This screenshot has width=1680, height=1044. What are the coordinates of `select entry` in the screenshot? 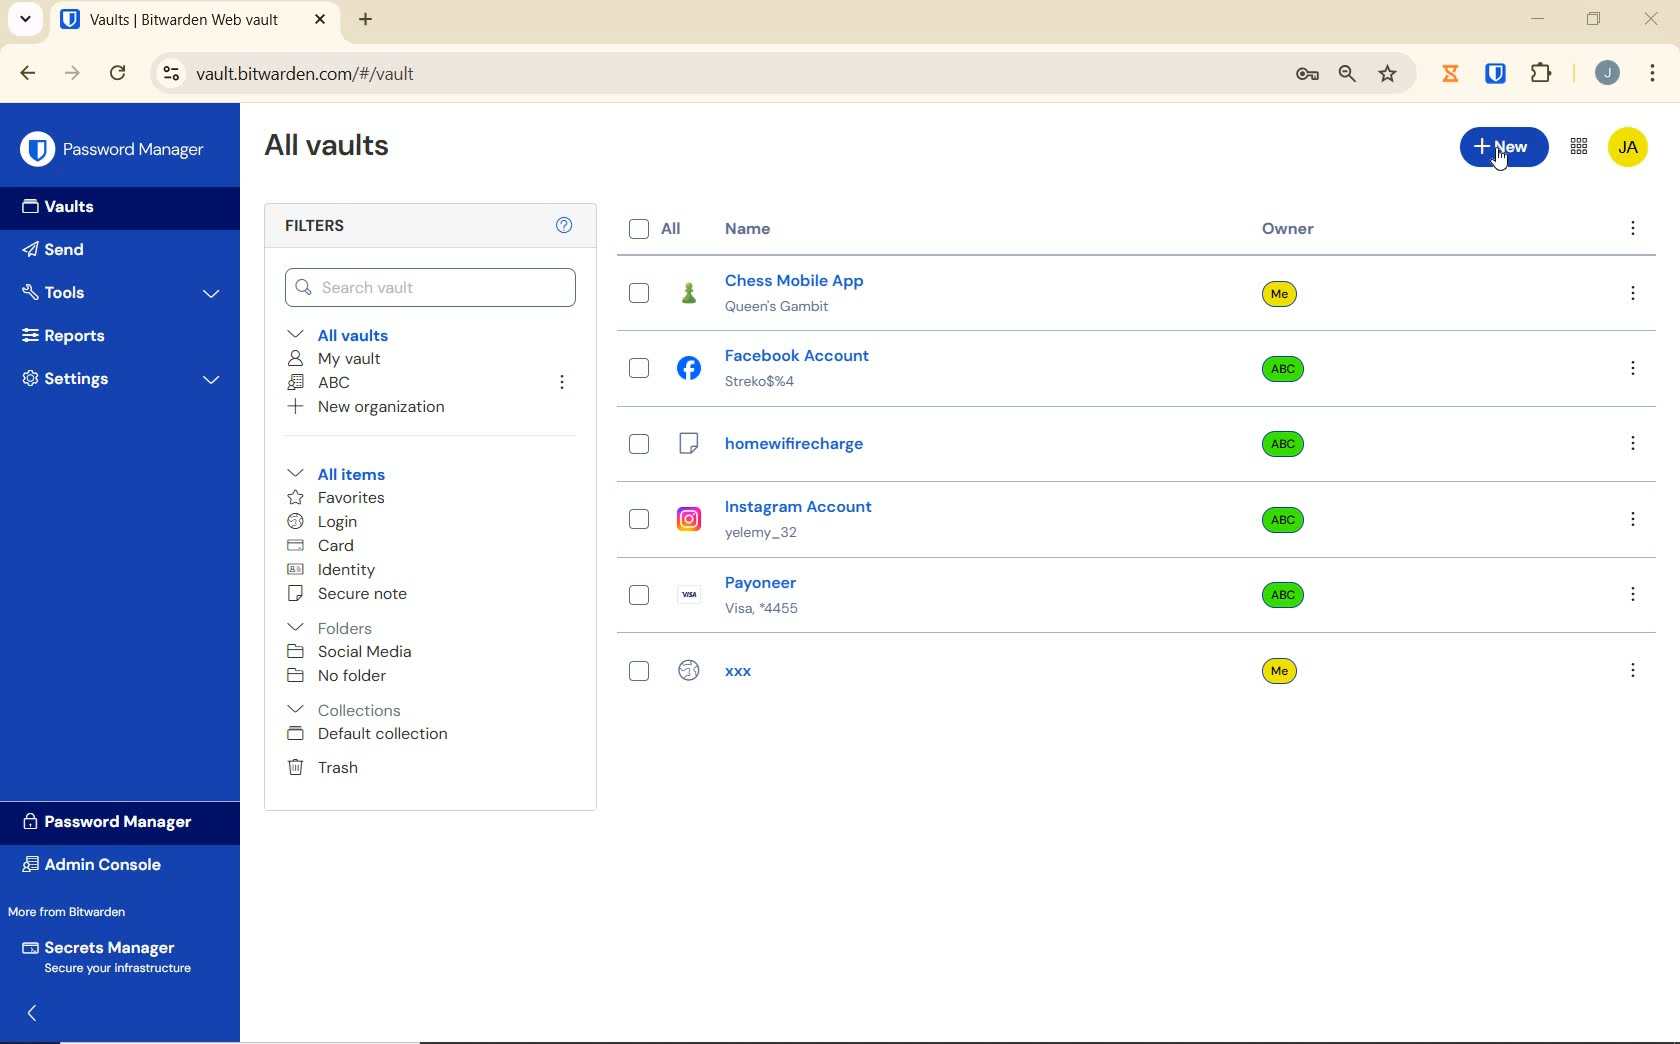 It's located at (637, 595).